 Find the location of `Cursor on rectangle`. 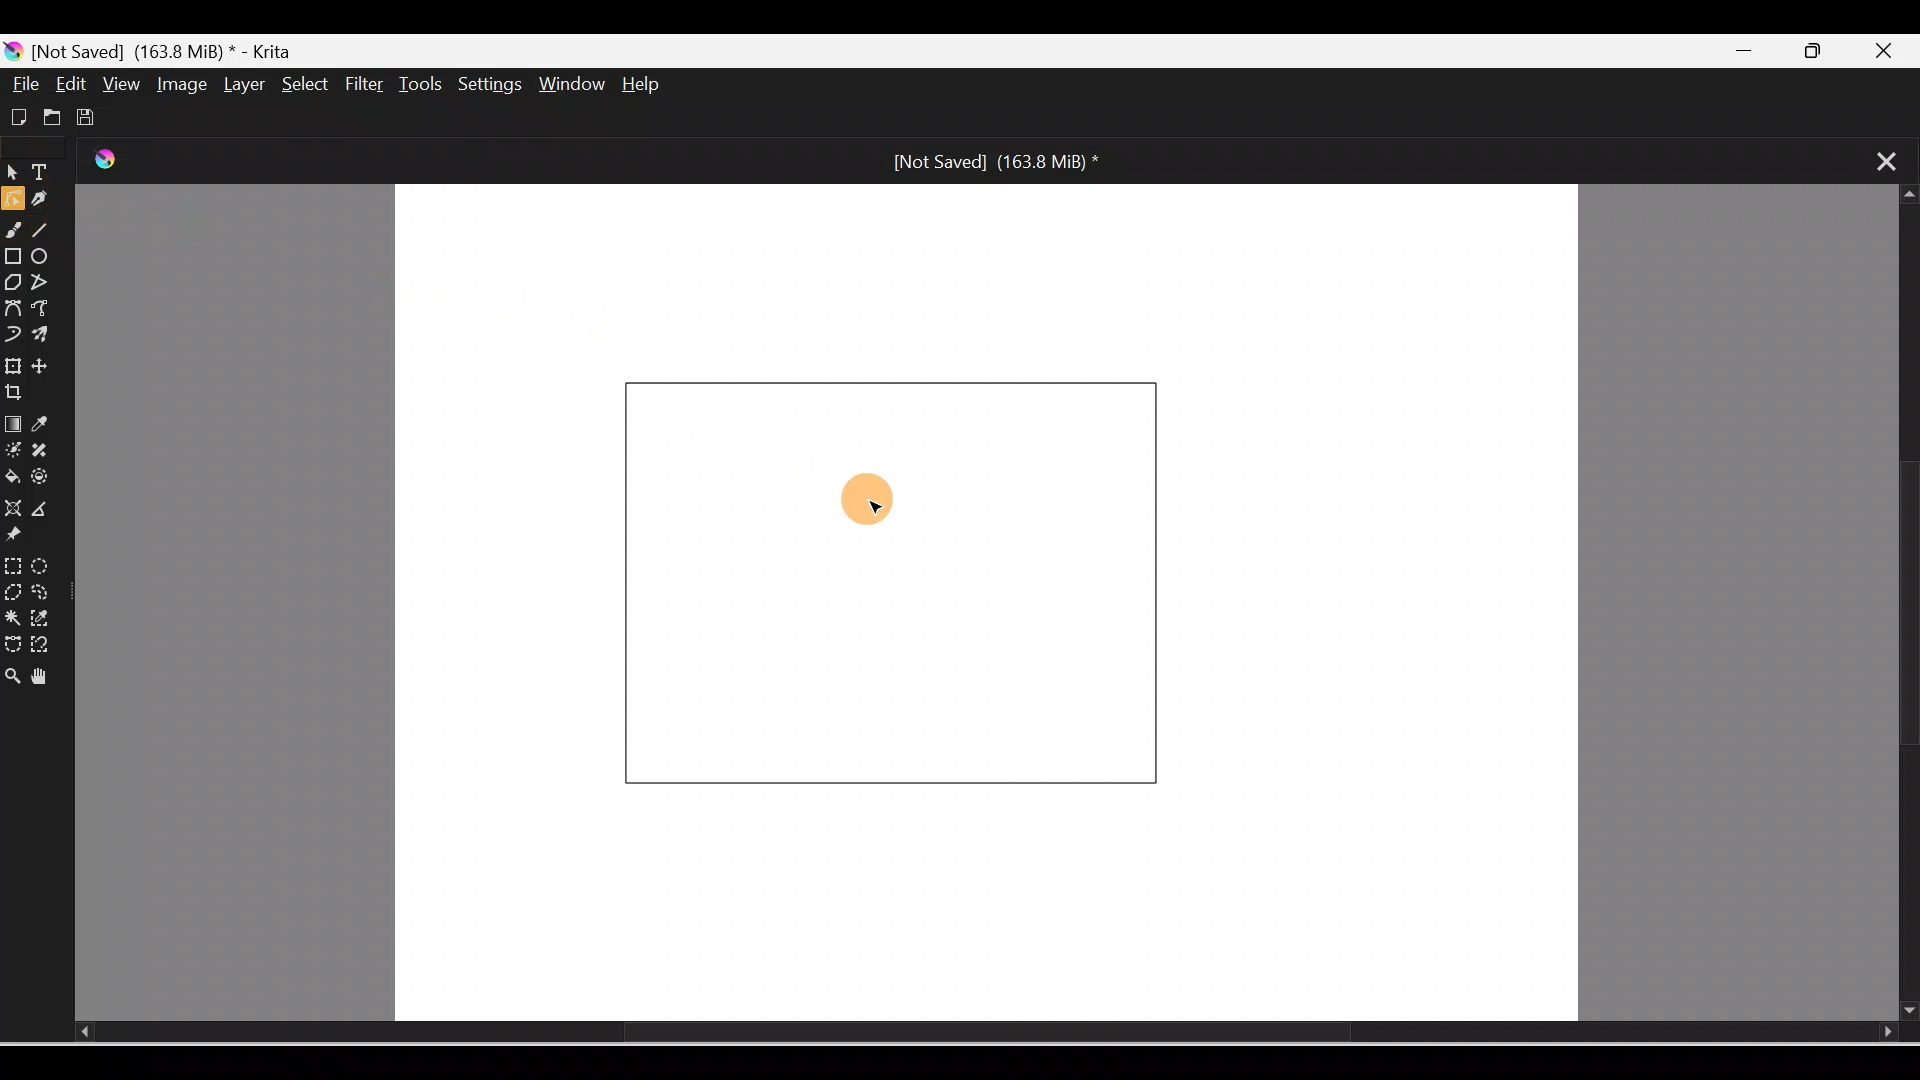

Cursor on rectangle is located at coordinates (872, 498).